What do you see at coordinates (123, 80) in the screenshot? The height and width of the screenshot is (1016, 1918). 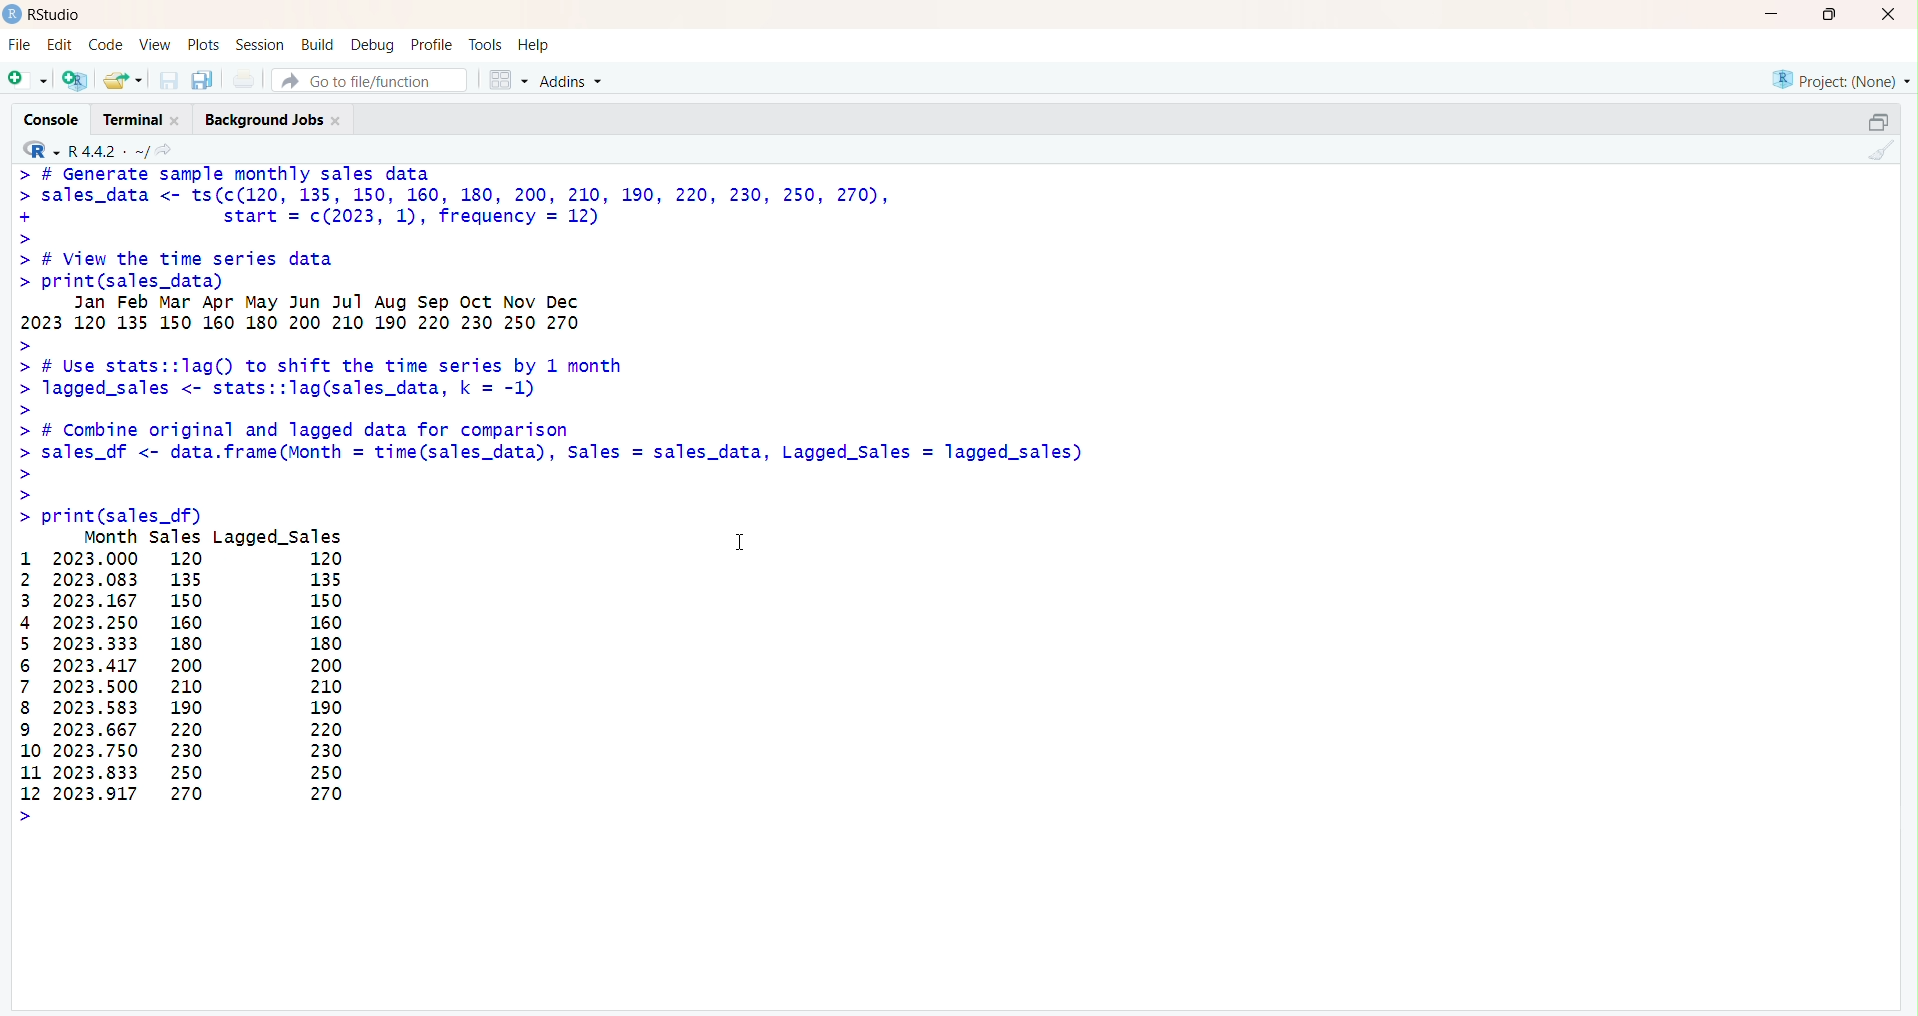 I see `open an existing file` at bounding box center [123, 80].